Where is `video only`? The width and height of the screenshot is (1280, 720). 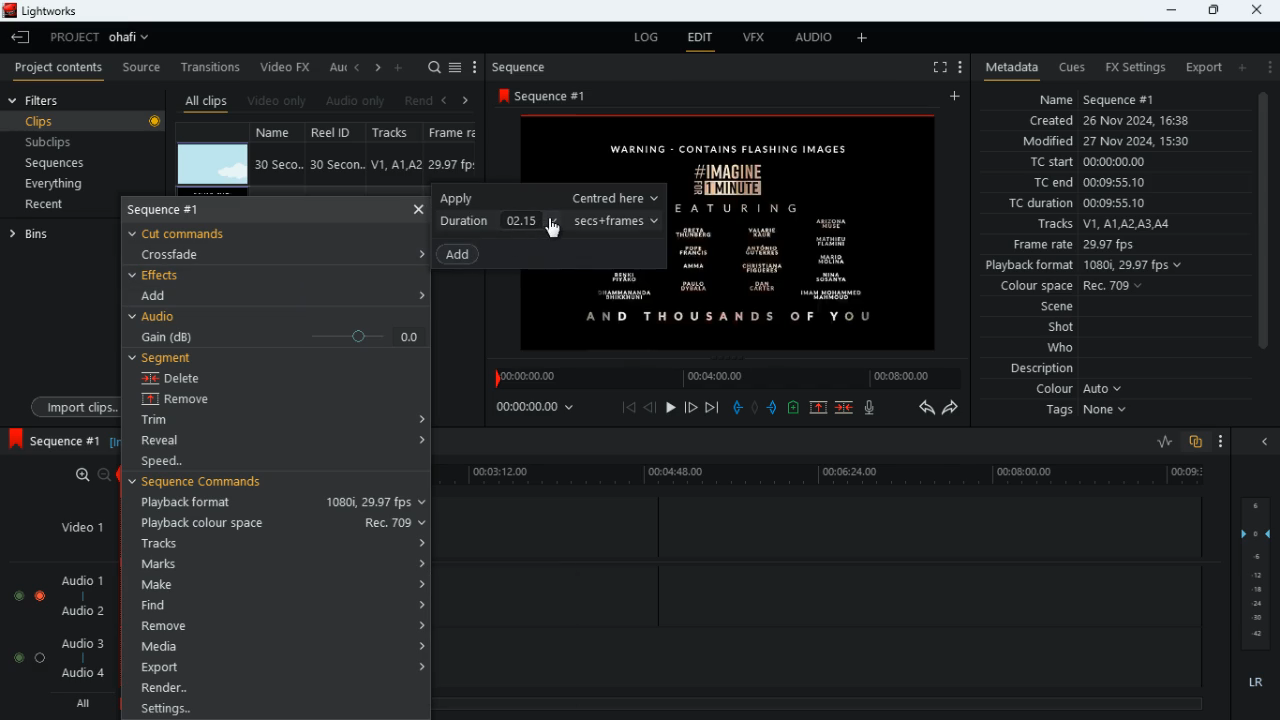
video only is located at coordinates (278, 101).